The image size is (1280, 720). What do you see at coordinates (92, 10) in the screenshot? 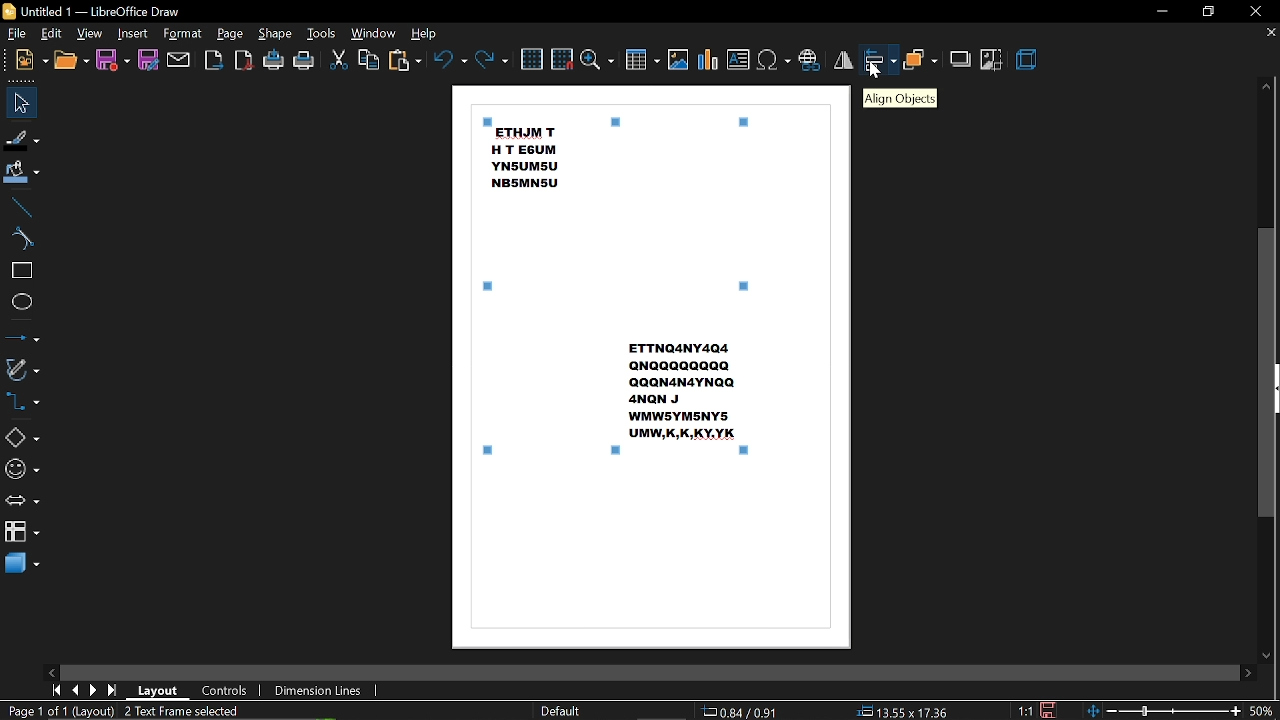
I see `Untitled 1 -  LibreOffice Draw` at bounding box center [92, 10].